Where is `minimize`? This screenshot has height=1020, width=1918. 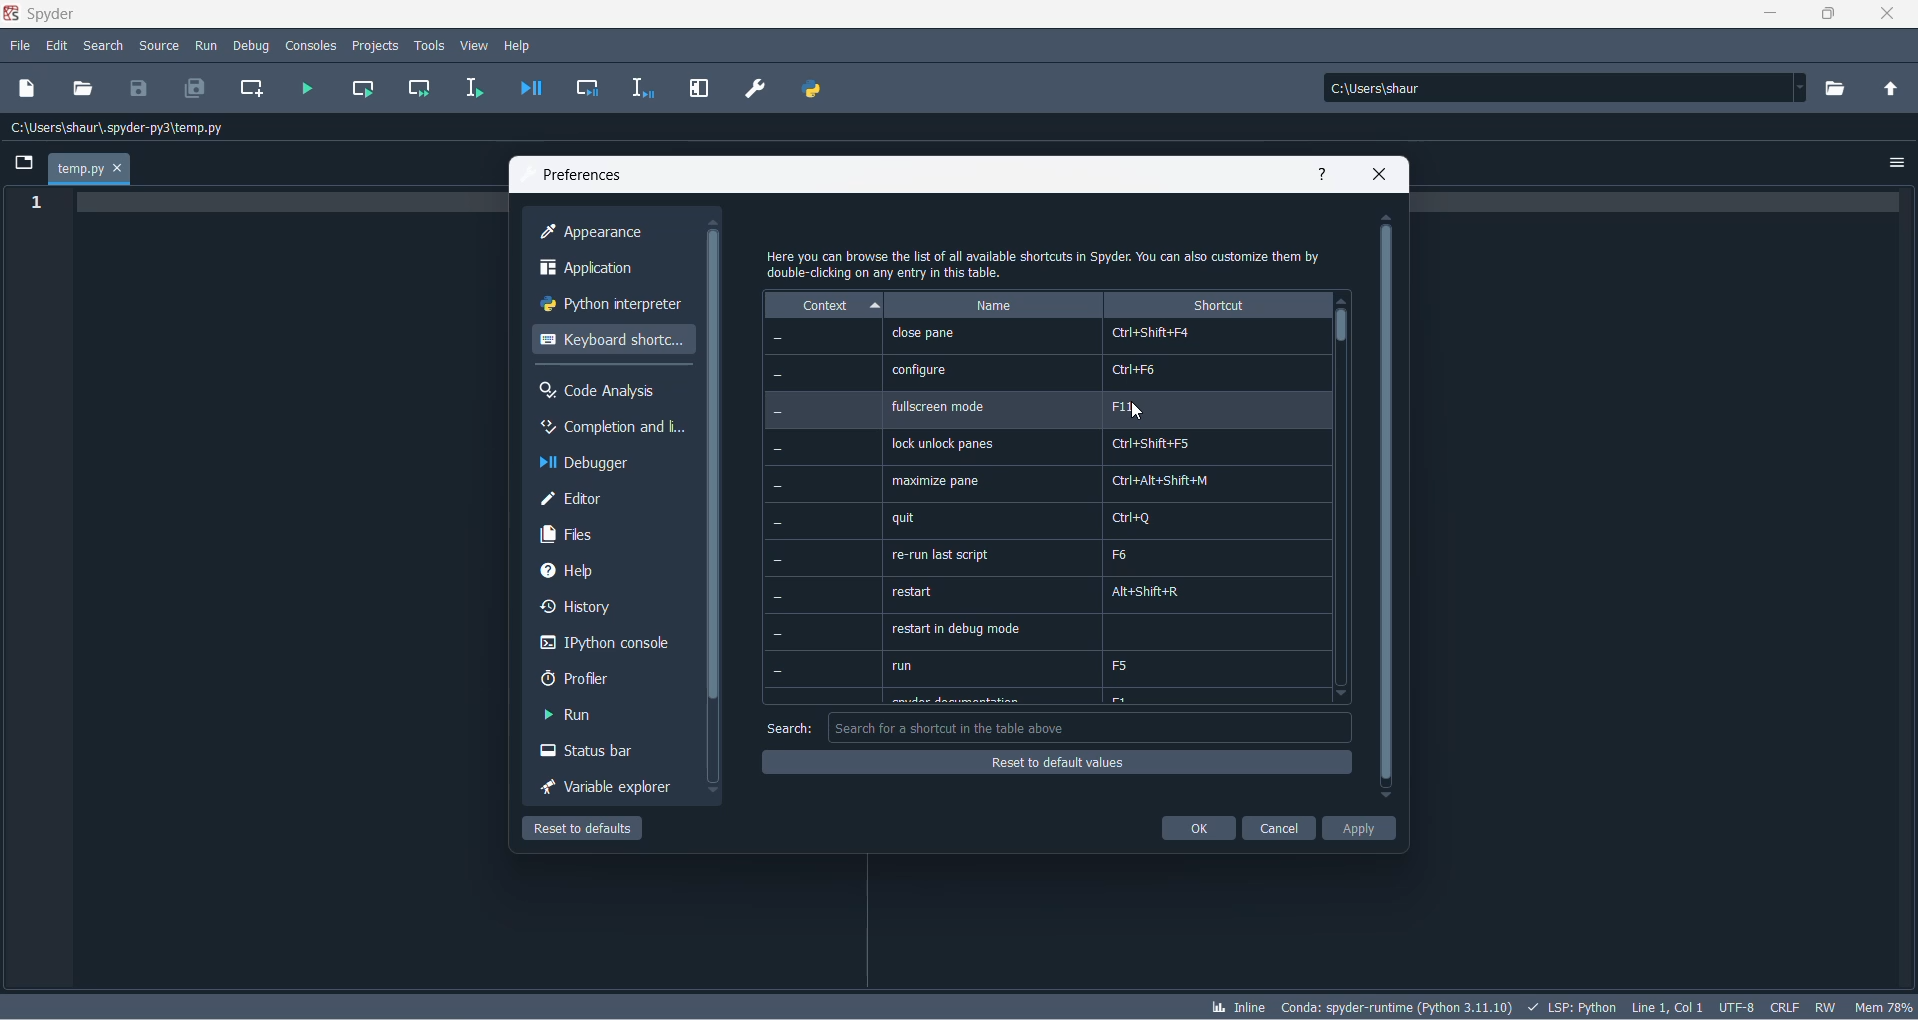
minimize is located at coordinates (1775, 17).